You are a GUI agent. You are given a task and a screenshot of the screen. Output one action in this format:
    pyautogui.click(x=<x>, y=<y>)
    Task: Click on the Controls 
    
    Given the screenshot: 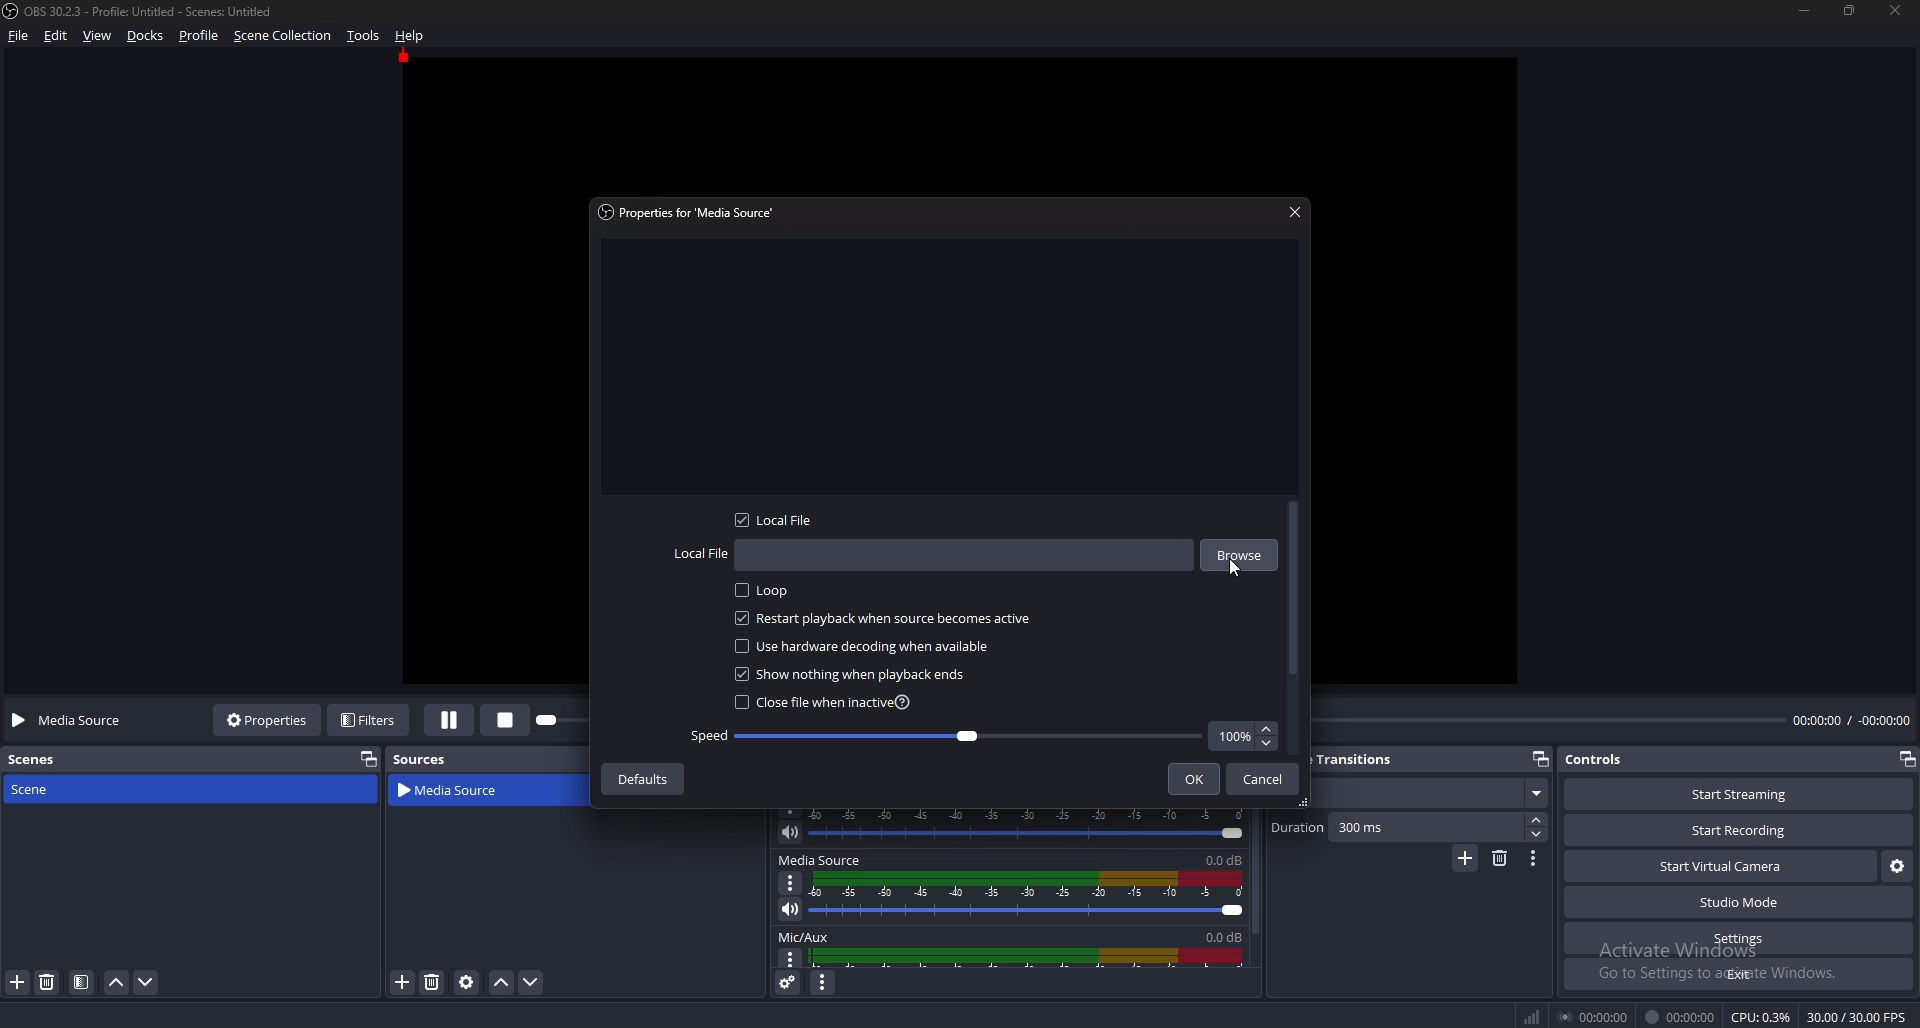 What is the action you would take?
    pyautogui.click(x=1597, y=759)
    